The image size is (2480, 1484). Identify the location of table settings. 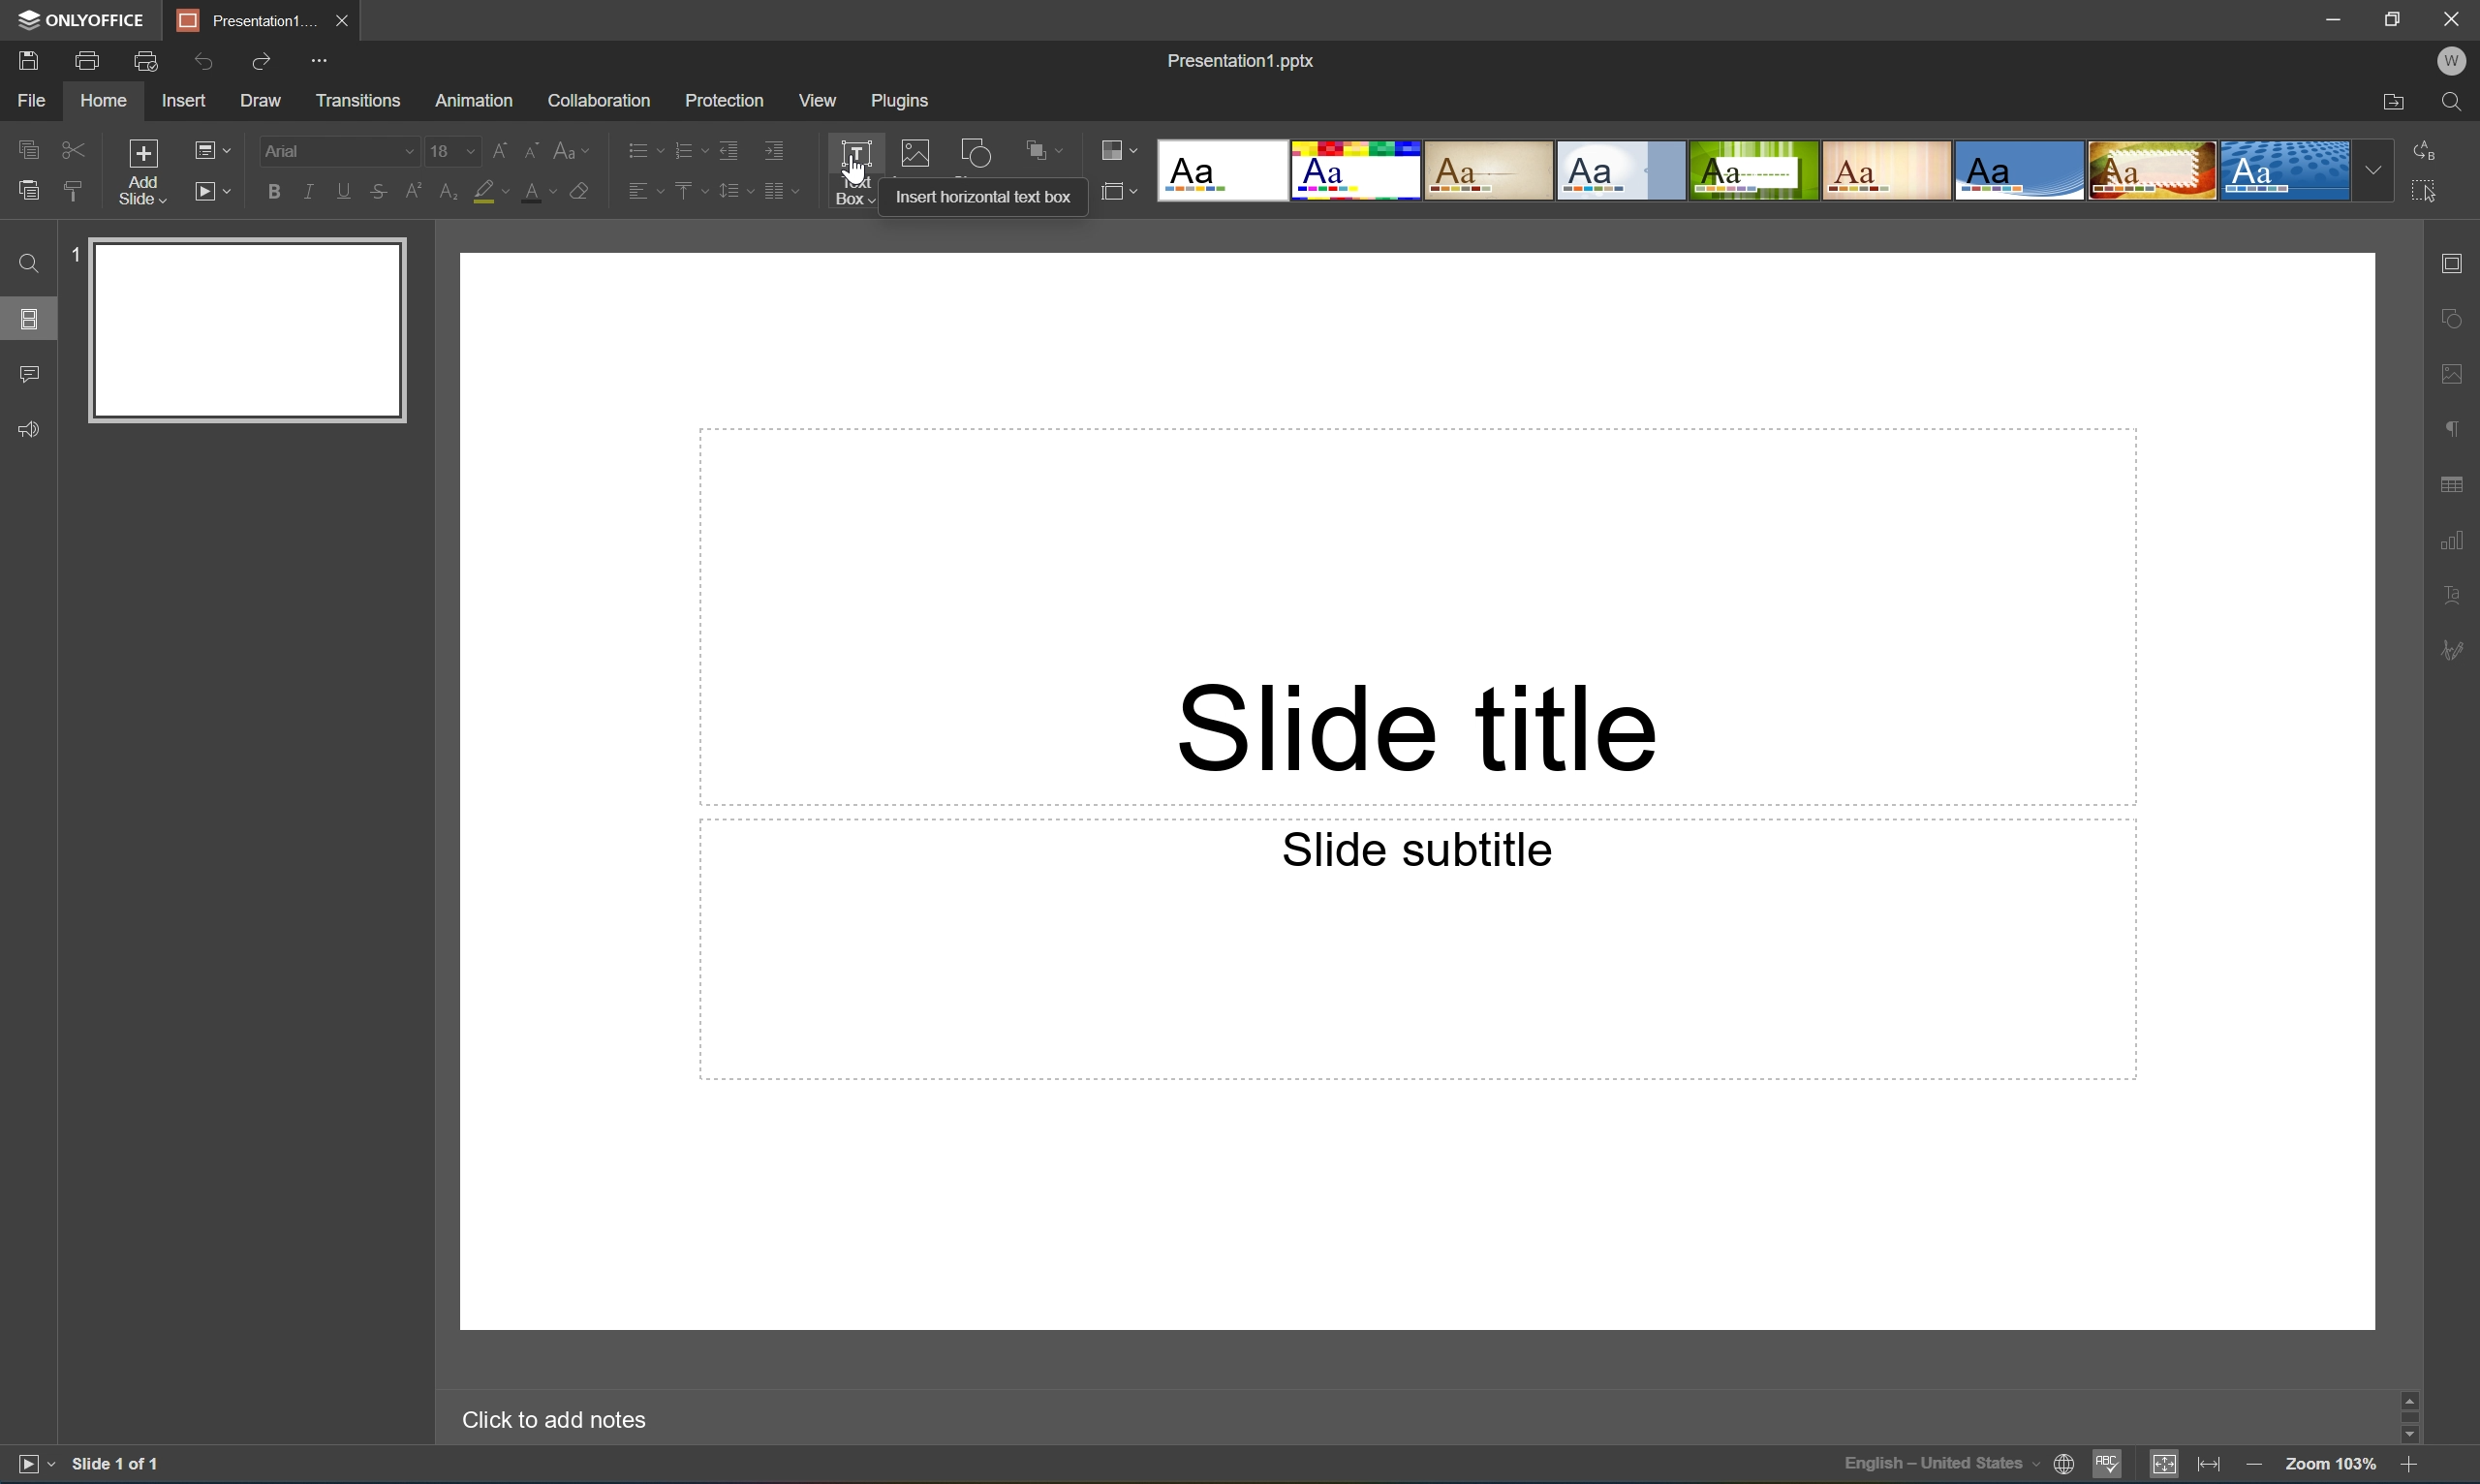
(2455, 485).